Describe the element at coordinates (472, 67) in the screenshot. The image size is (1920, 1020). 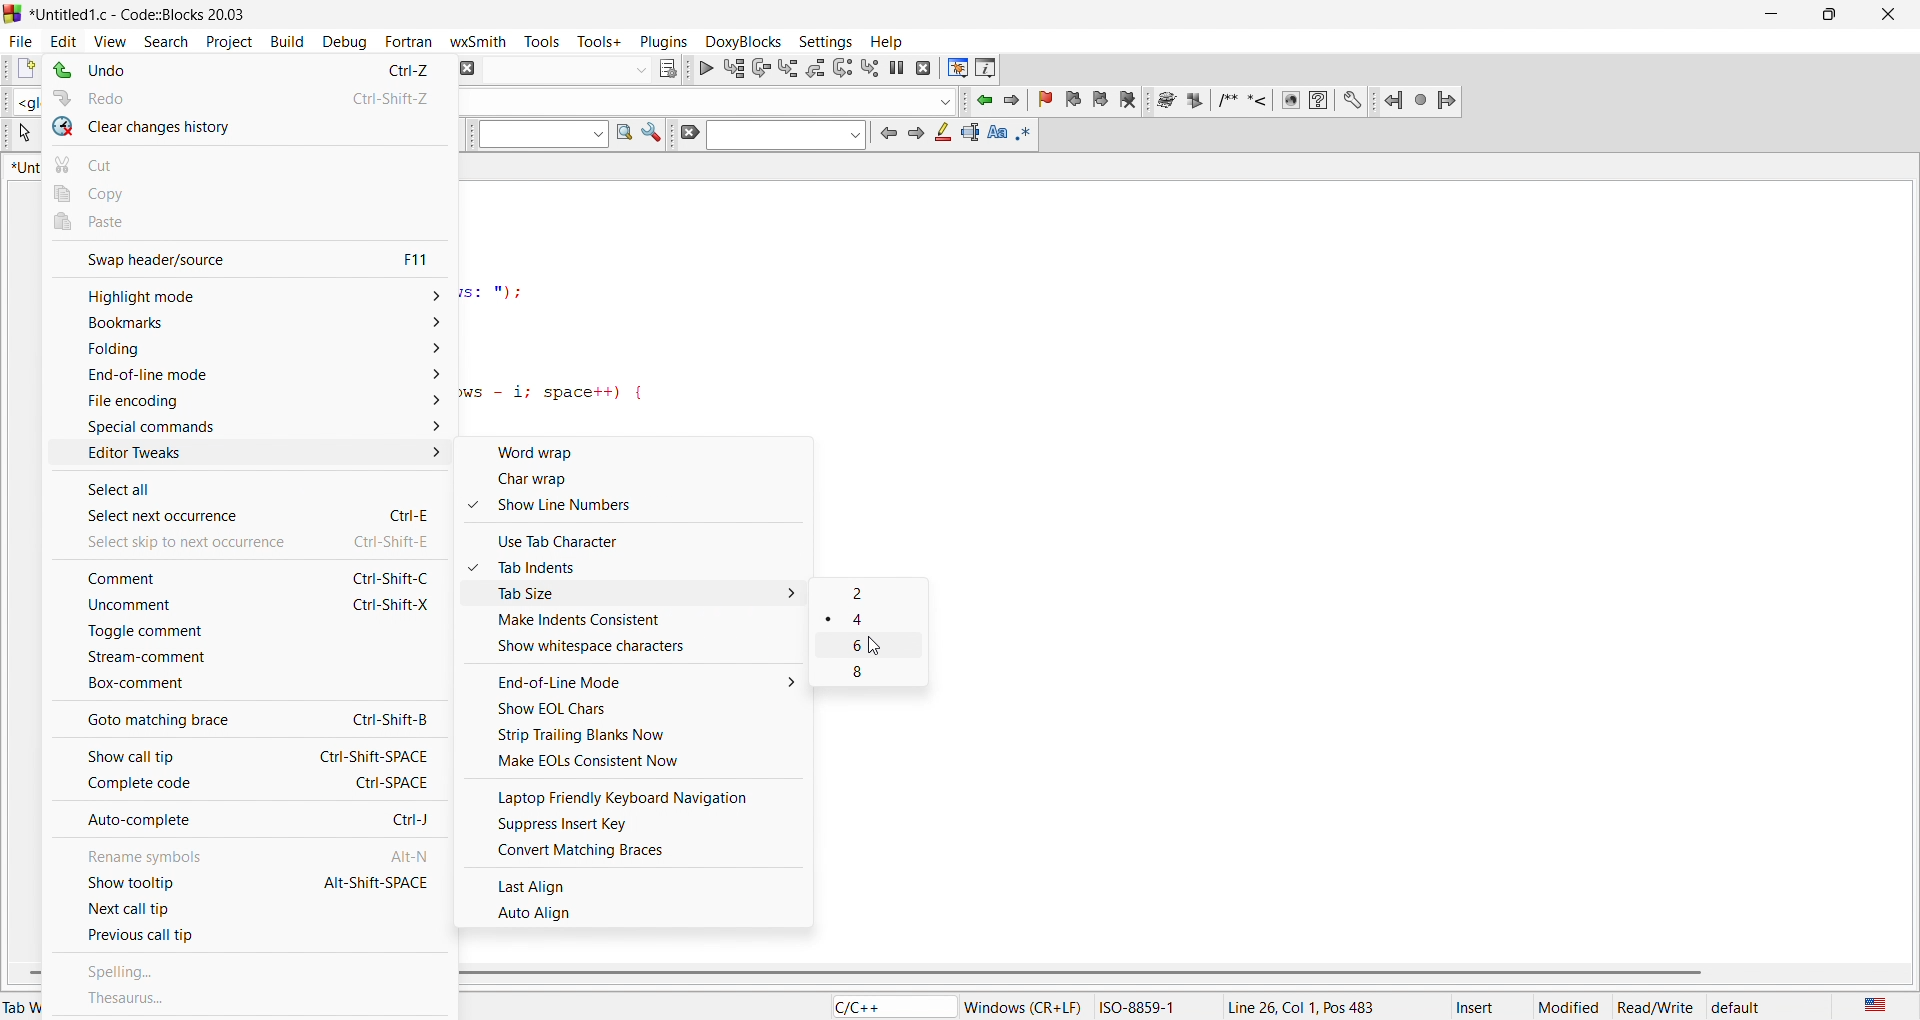
I see `abort` at that location.